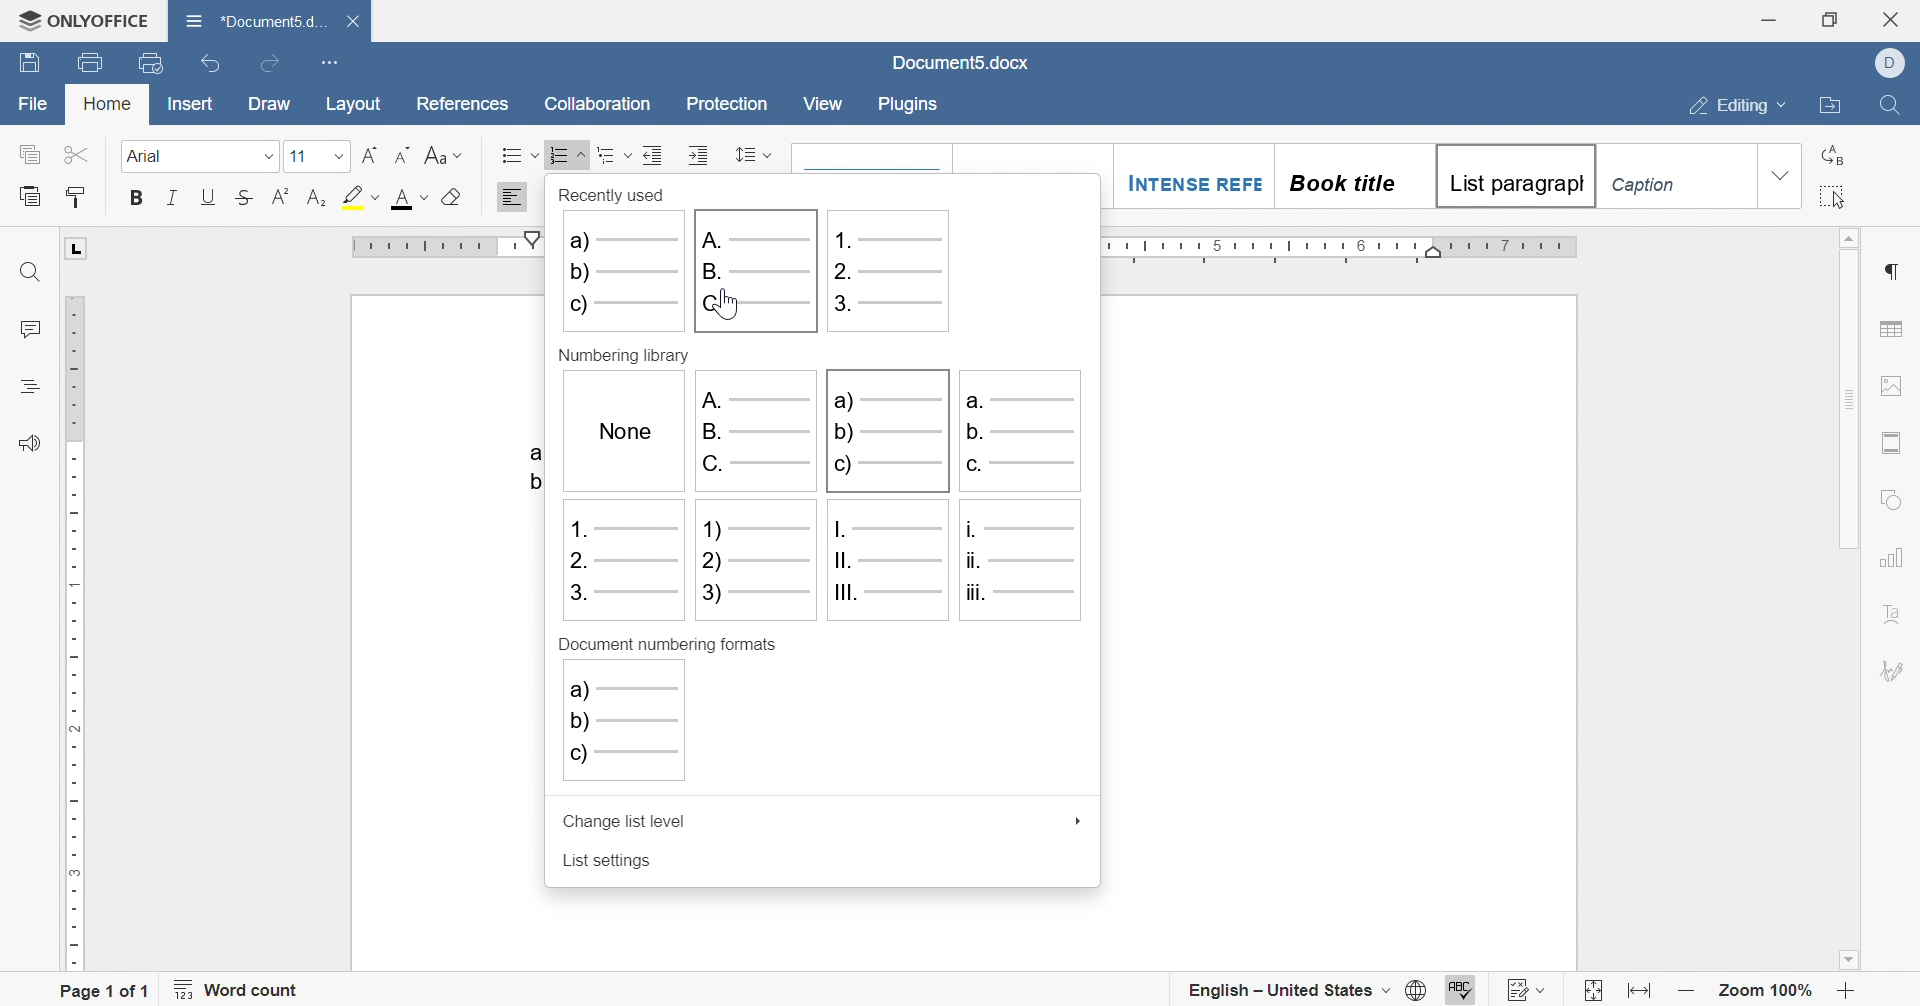 Image resolution: width=1920 pixels, height=1006 pixels. I want to click on view, so click(825, 107).